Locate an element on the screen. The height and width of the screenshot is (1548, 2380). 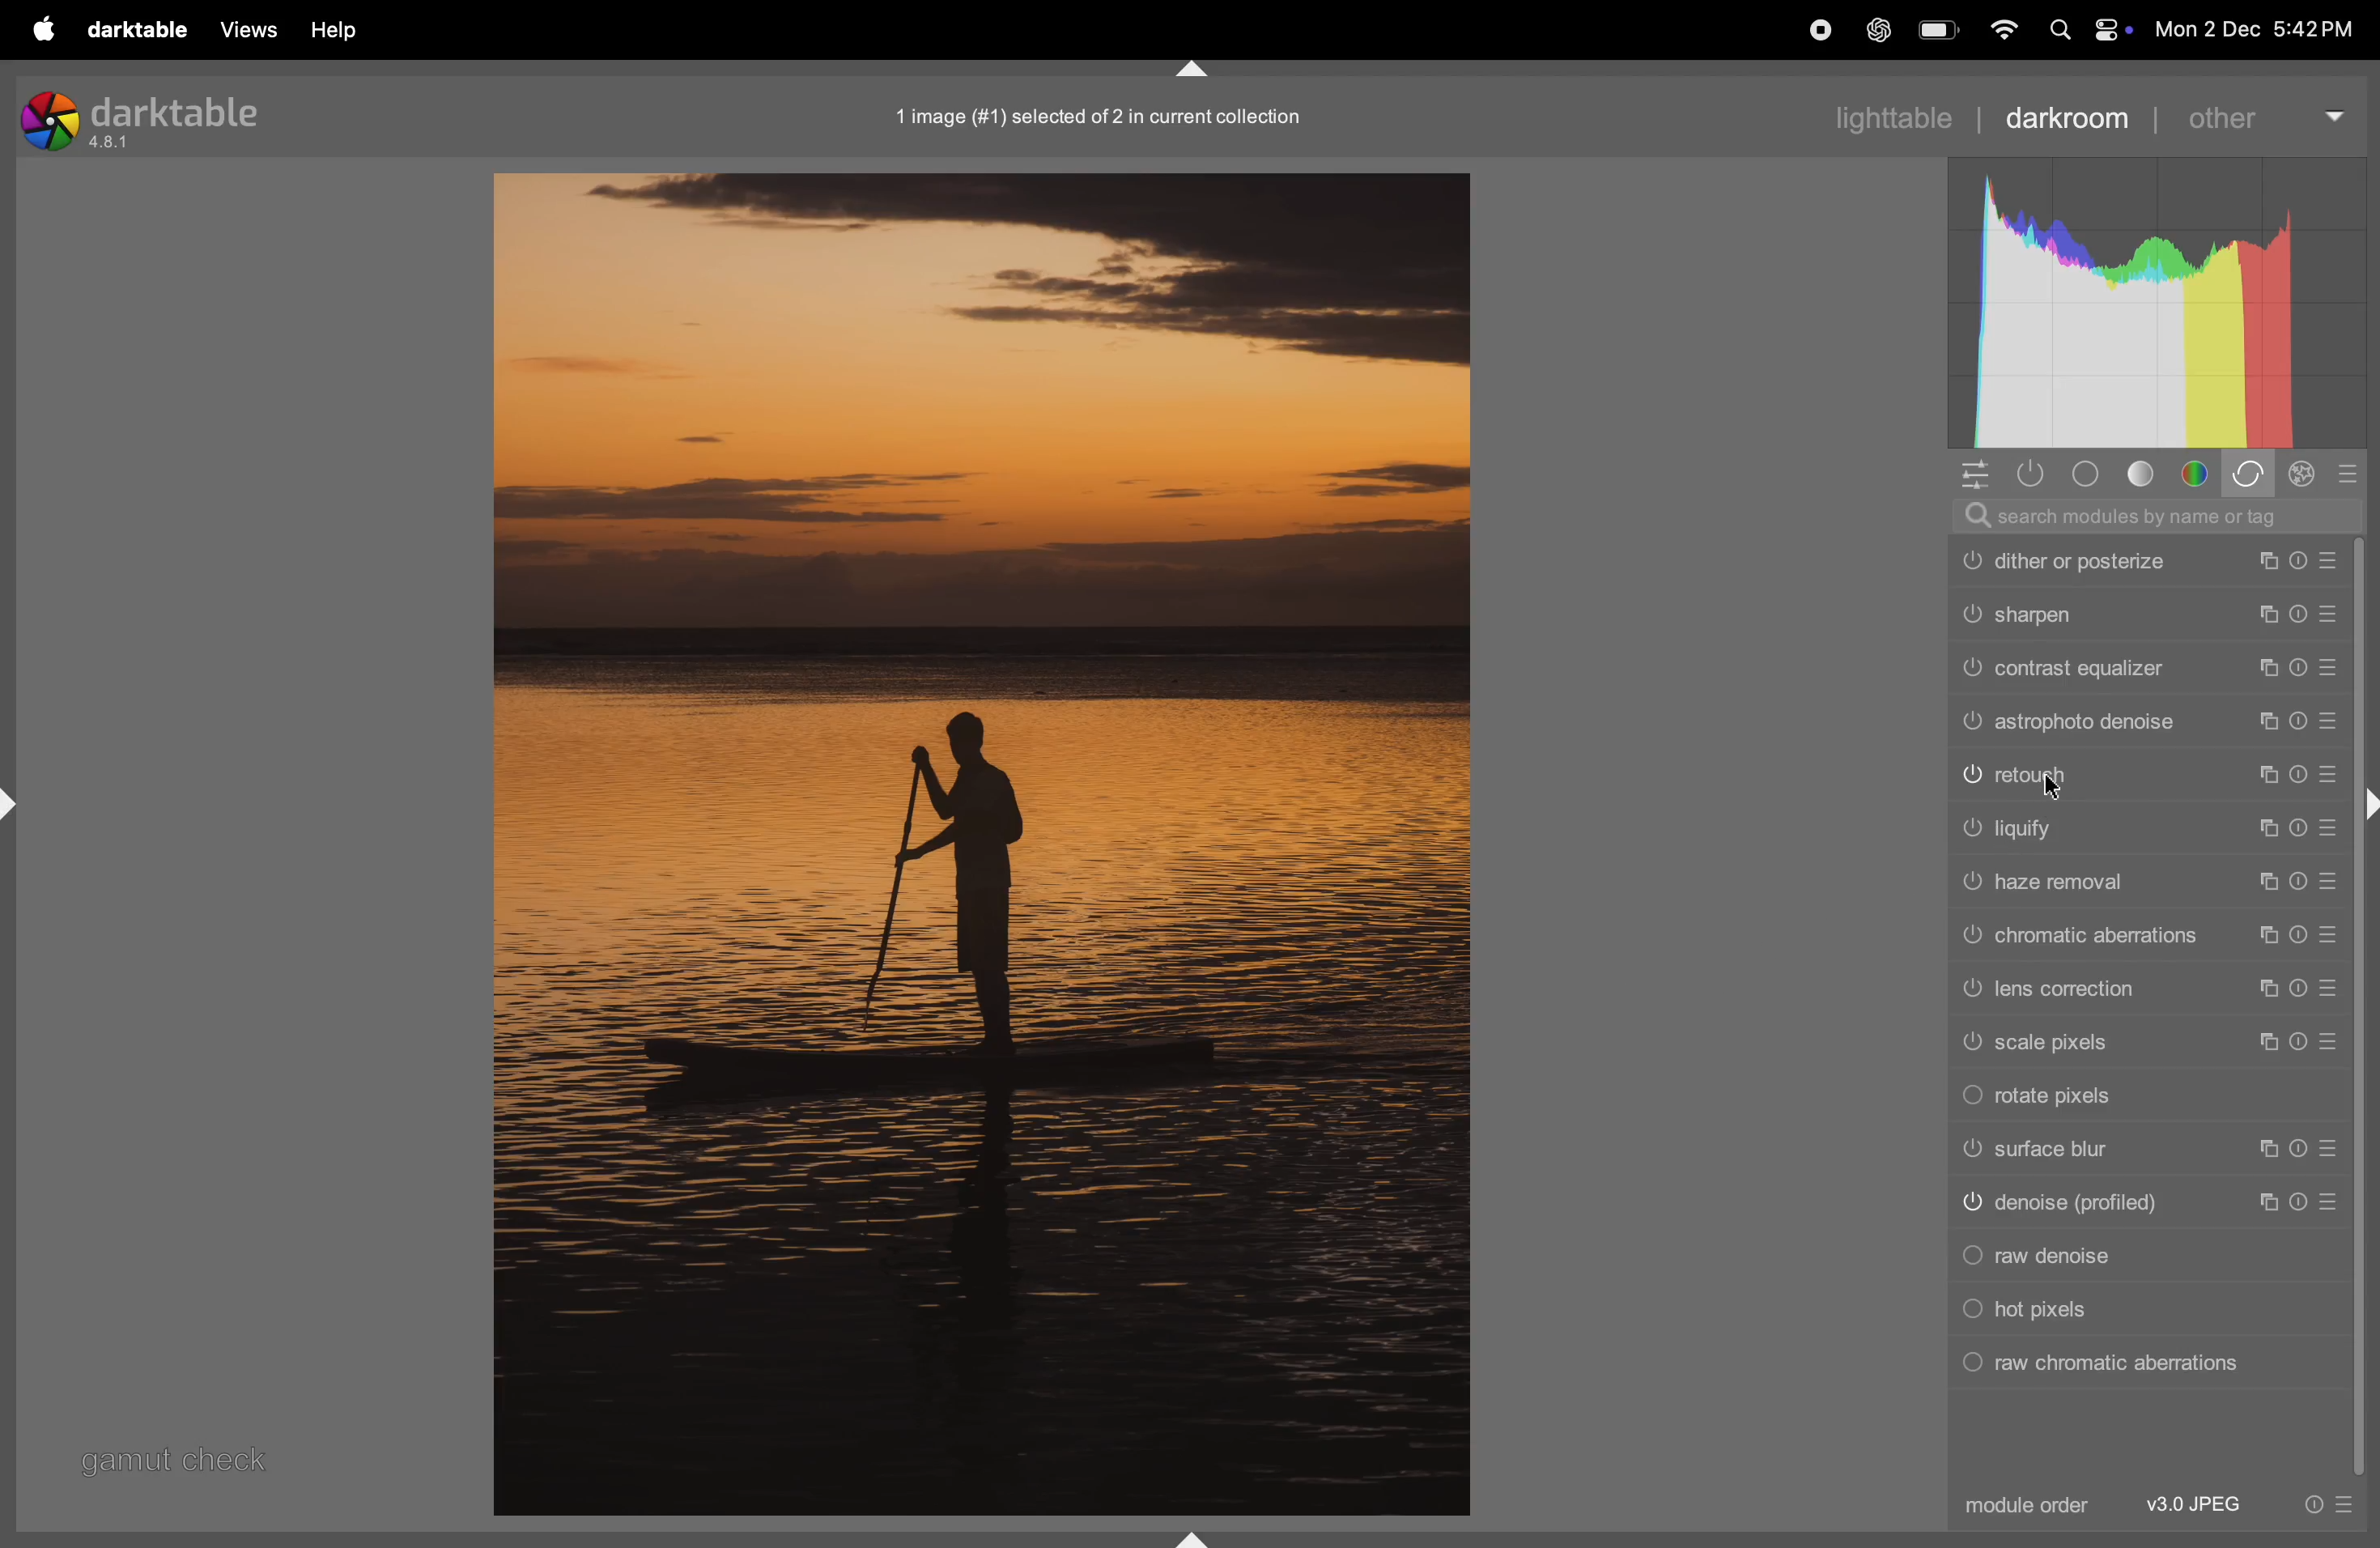
record is located at coordinates (1820, 32).